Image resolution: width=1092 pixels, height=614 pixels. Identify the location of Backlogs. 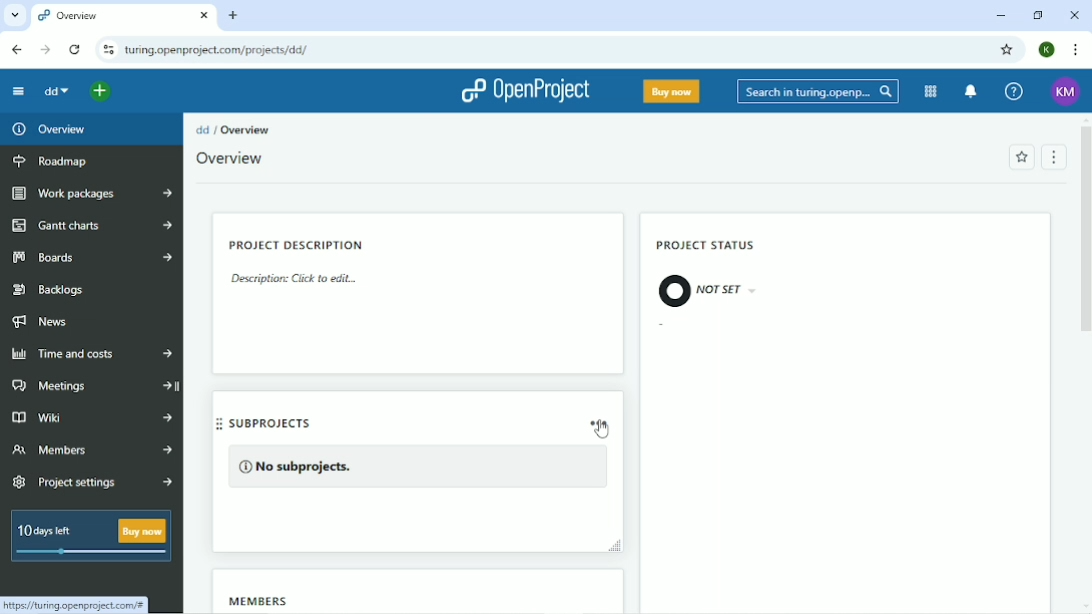
(51, 290).